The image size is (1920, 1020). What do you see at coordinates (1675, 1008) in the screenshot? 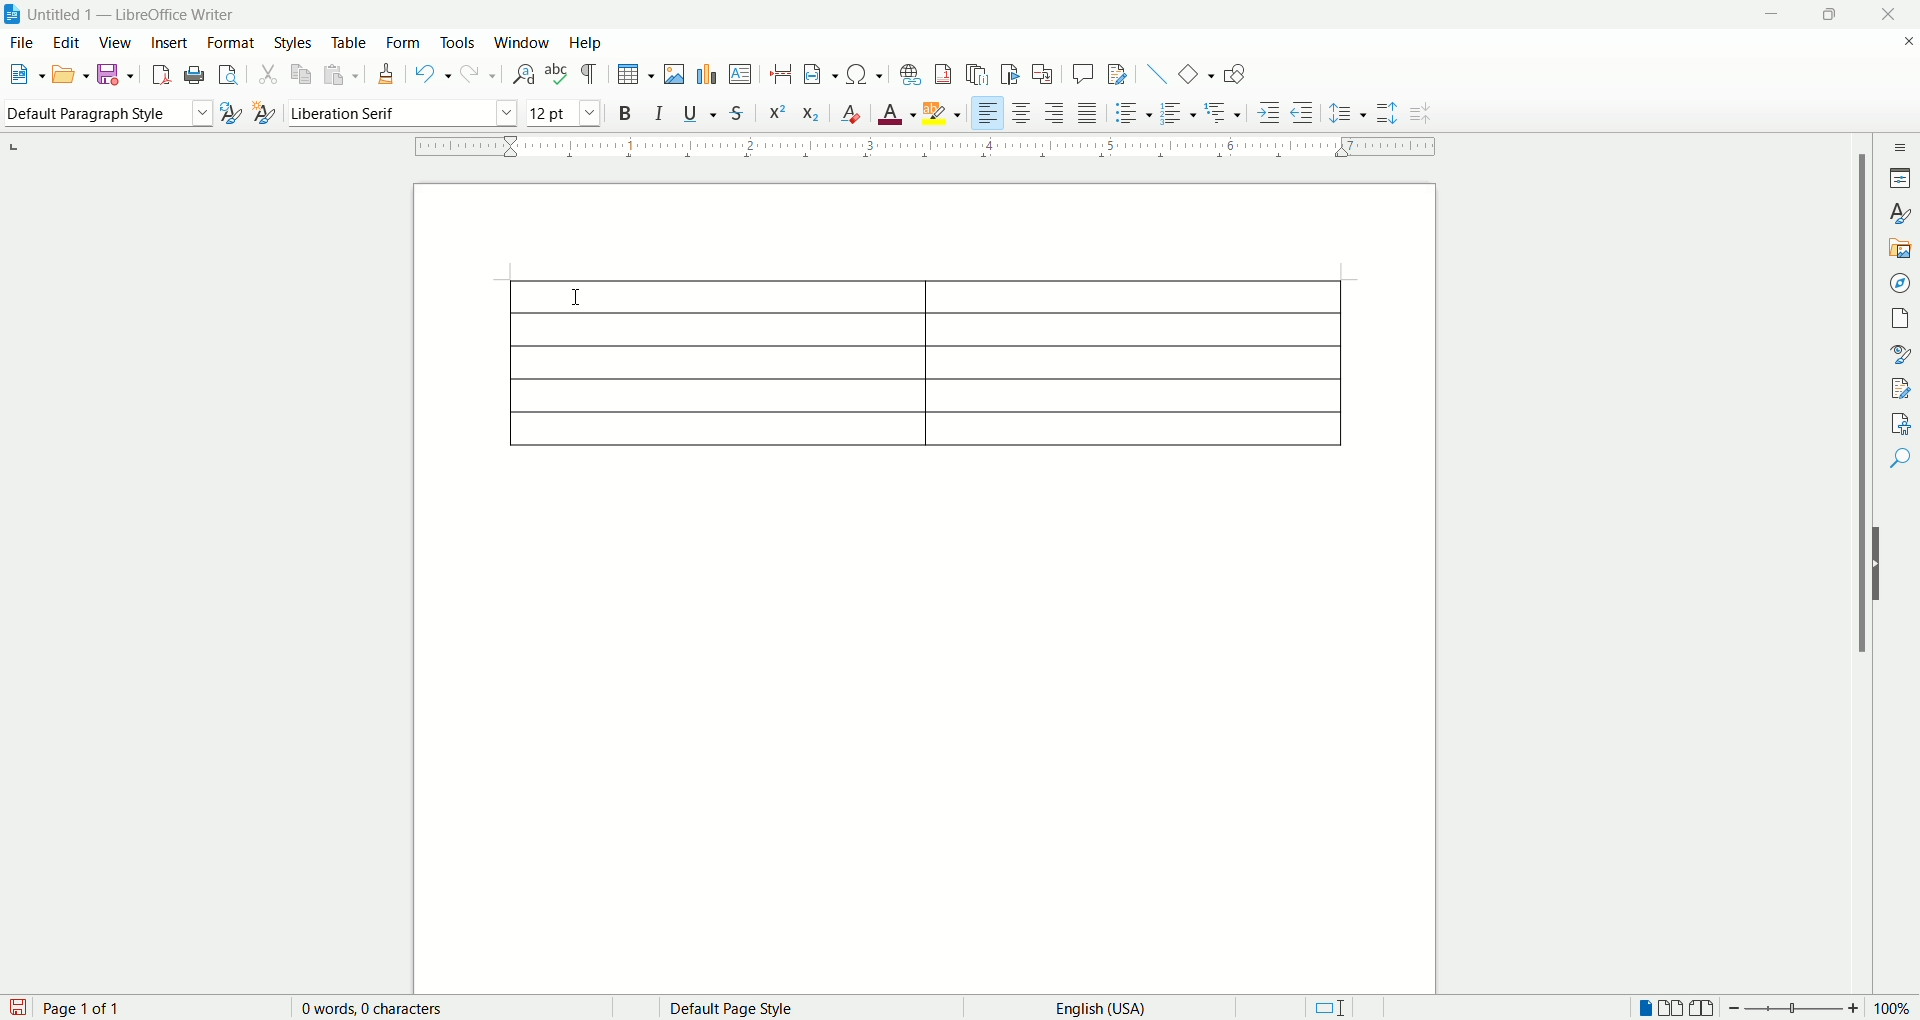
I see `double page view` at bounding box center [1675, 1008].